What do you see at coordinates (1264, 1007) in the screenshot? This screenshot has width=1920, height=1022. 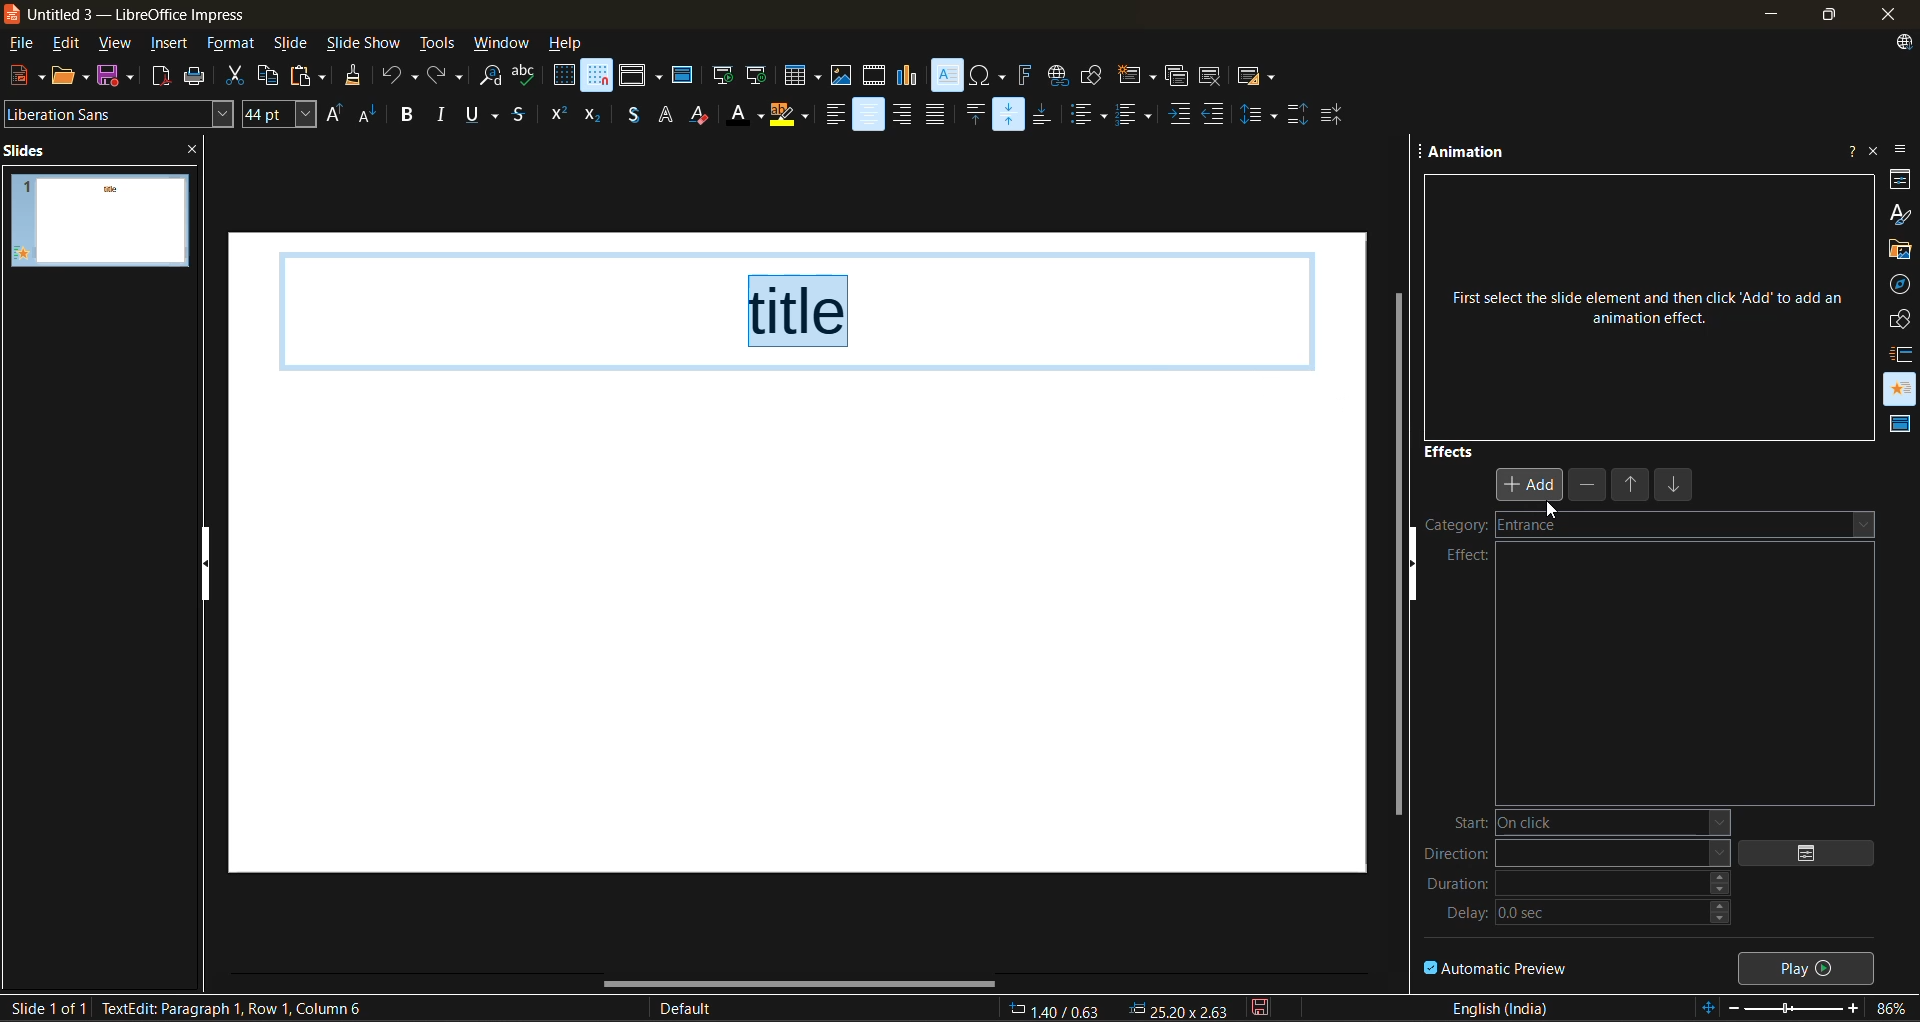 I see `click to save` at bounding box center [1264, 1007].